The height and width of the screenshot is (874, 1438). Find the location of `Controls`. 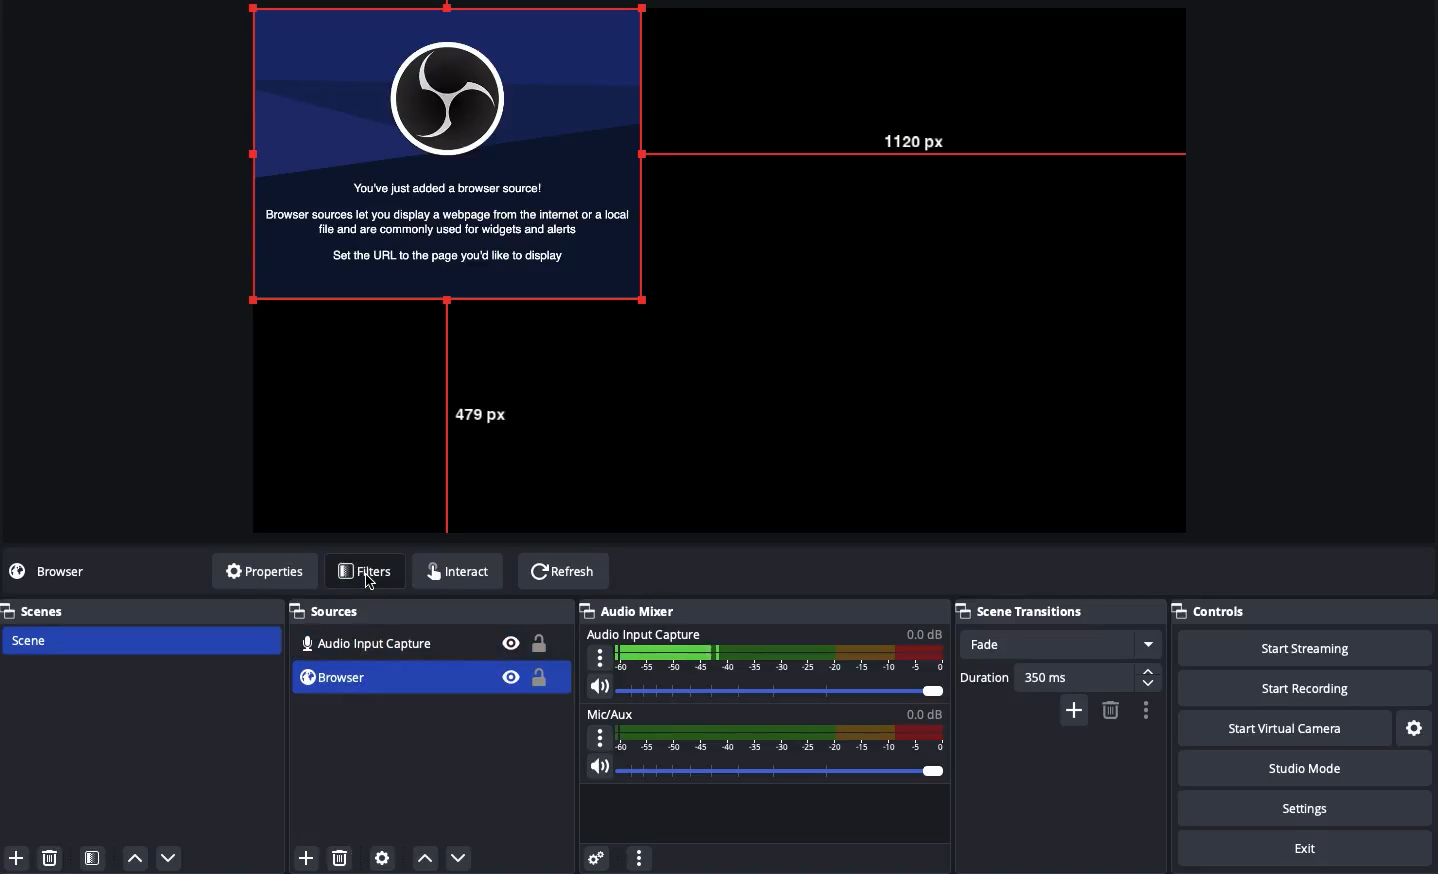

Controls is located at coordinates (1302, 611).